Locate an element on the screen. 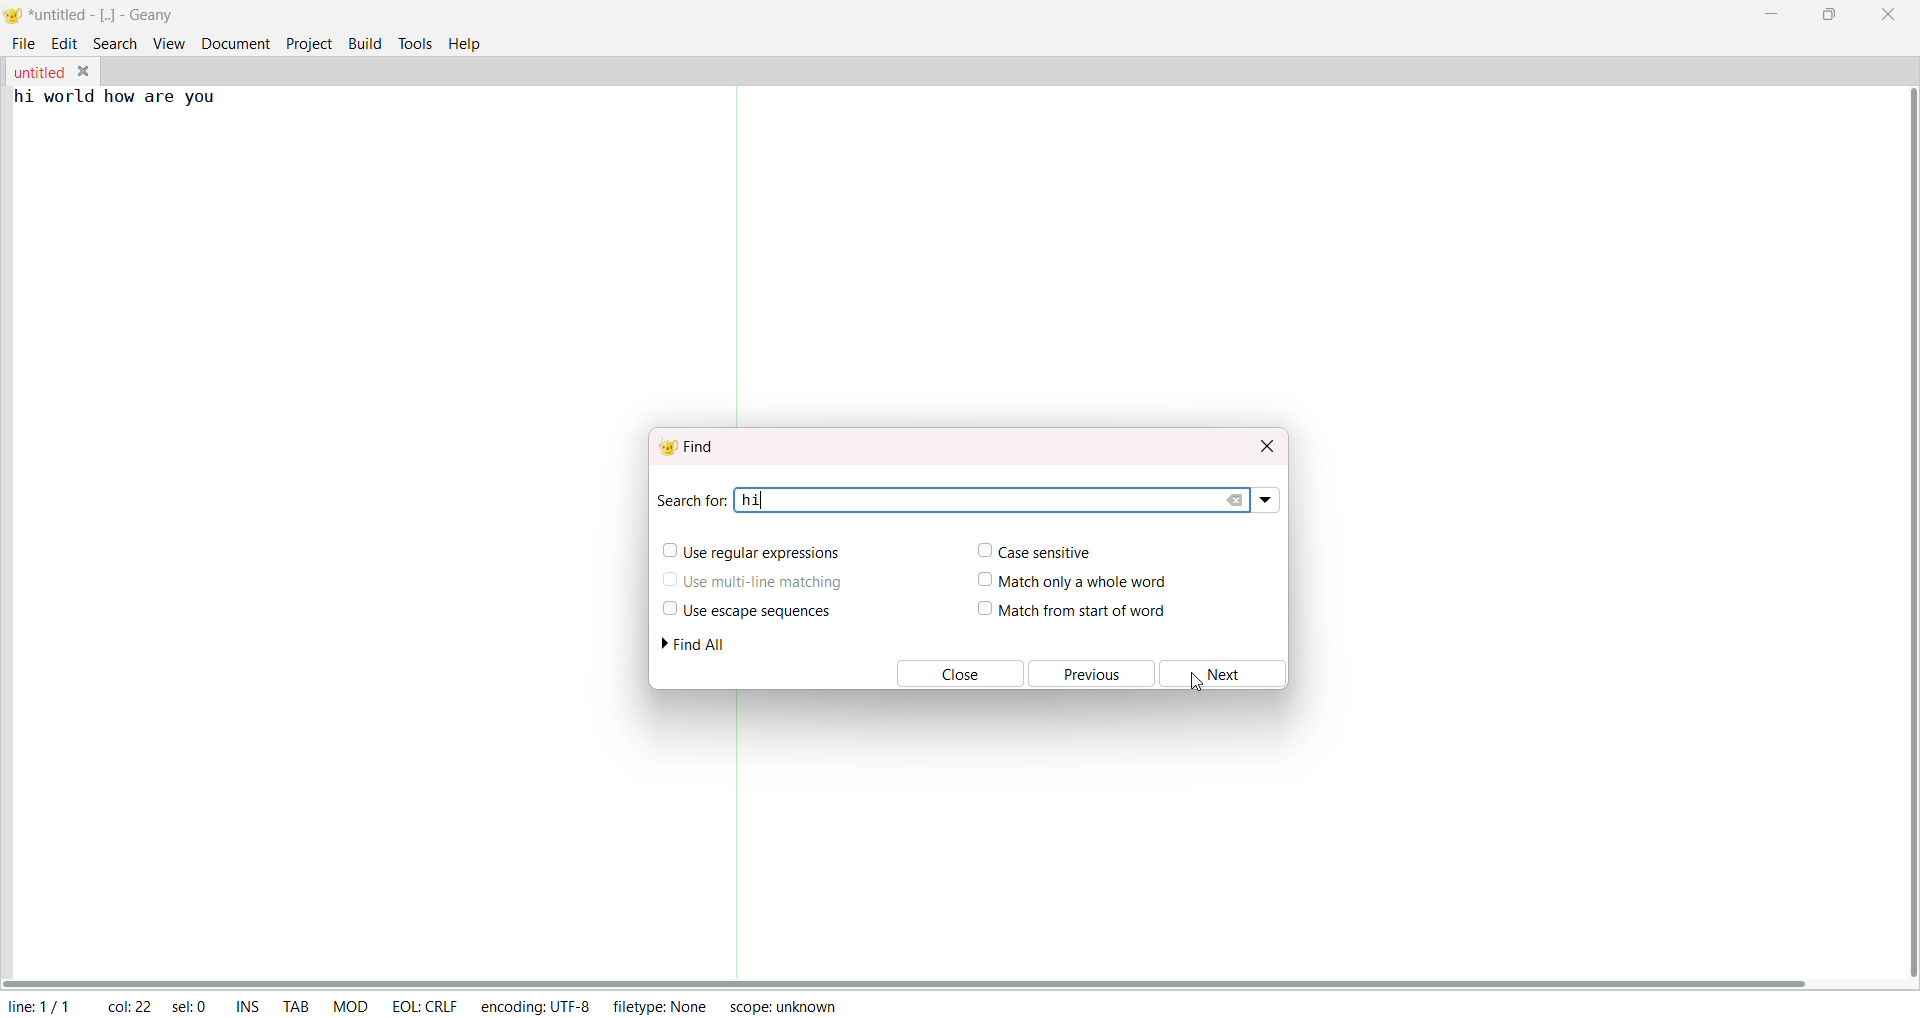  help is located at coordinates (465, 44).